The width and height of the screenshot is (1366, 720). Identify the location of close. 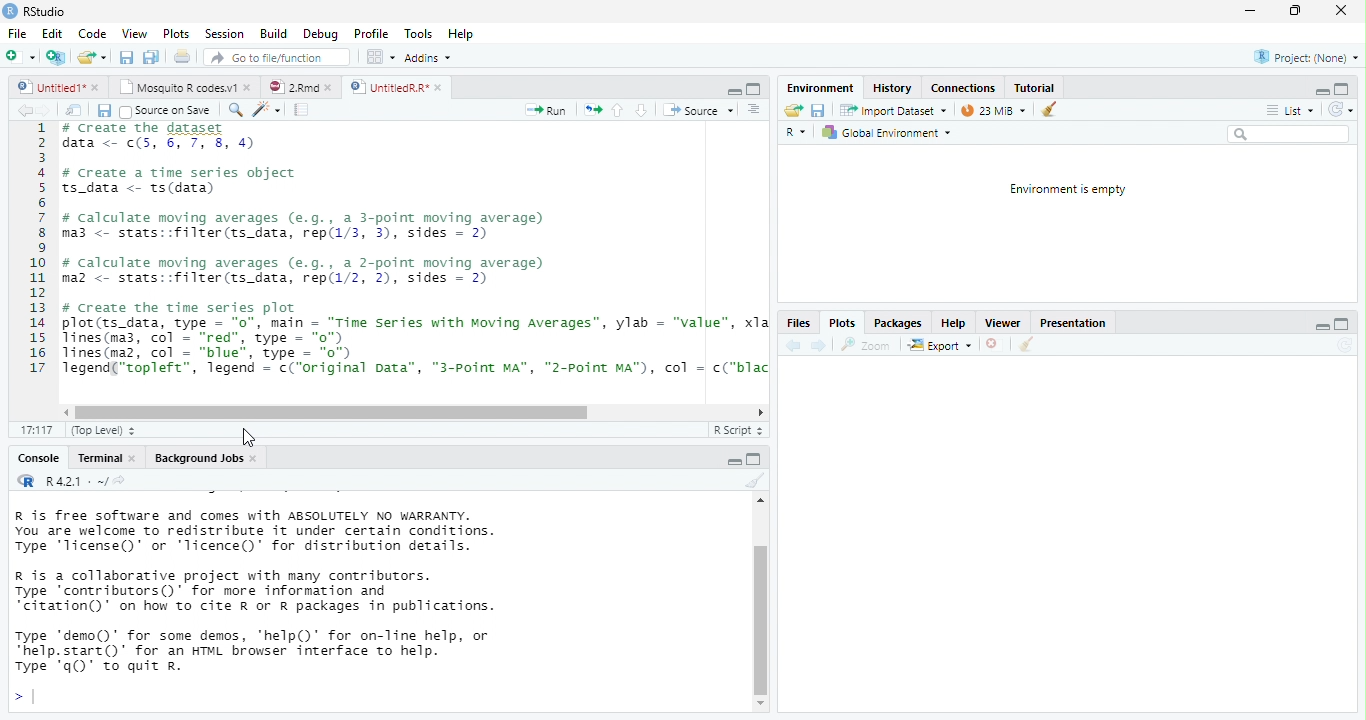
(136, 459).